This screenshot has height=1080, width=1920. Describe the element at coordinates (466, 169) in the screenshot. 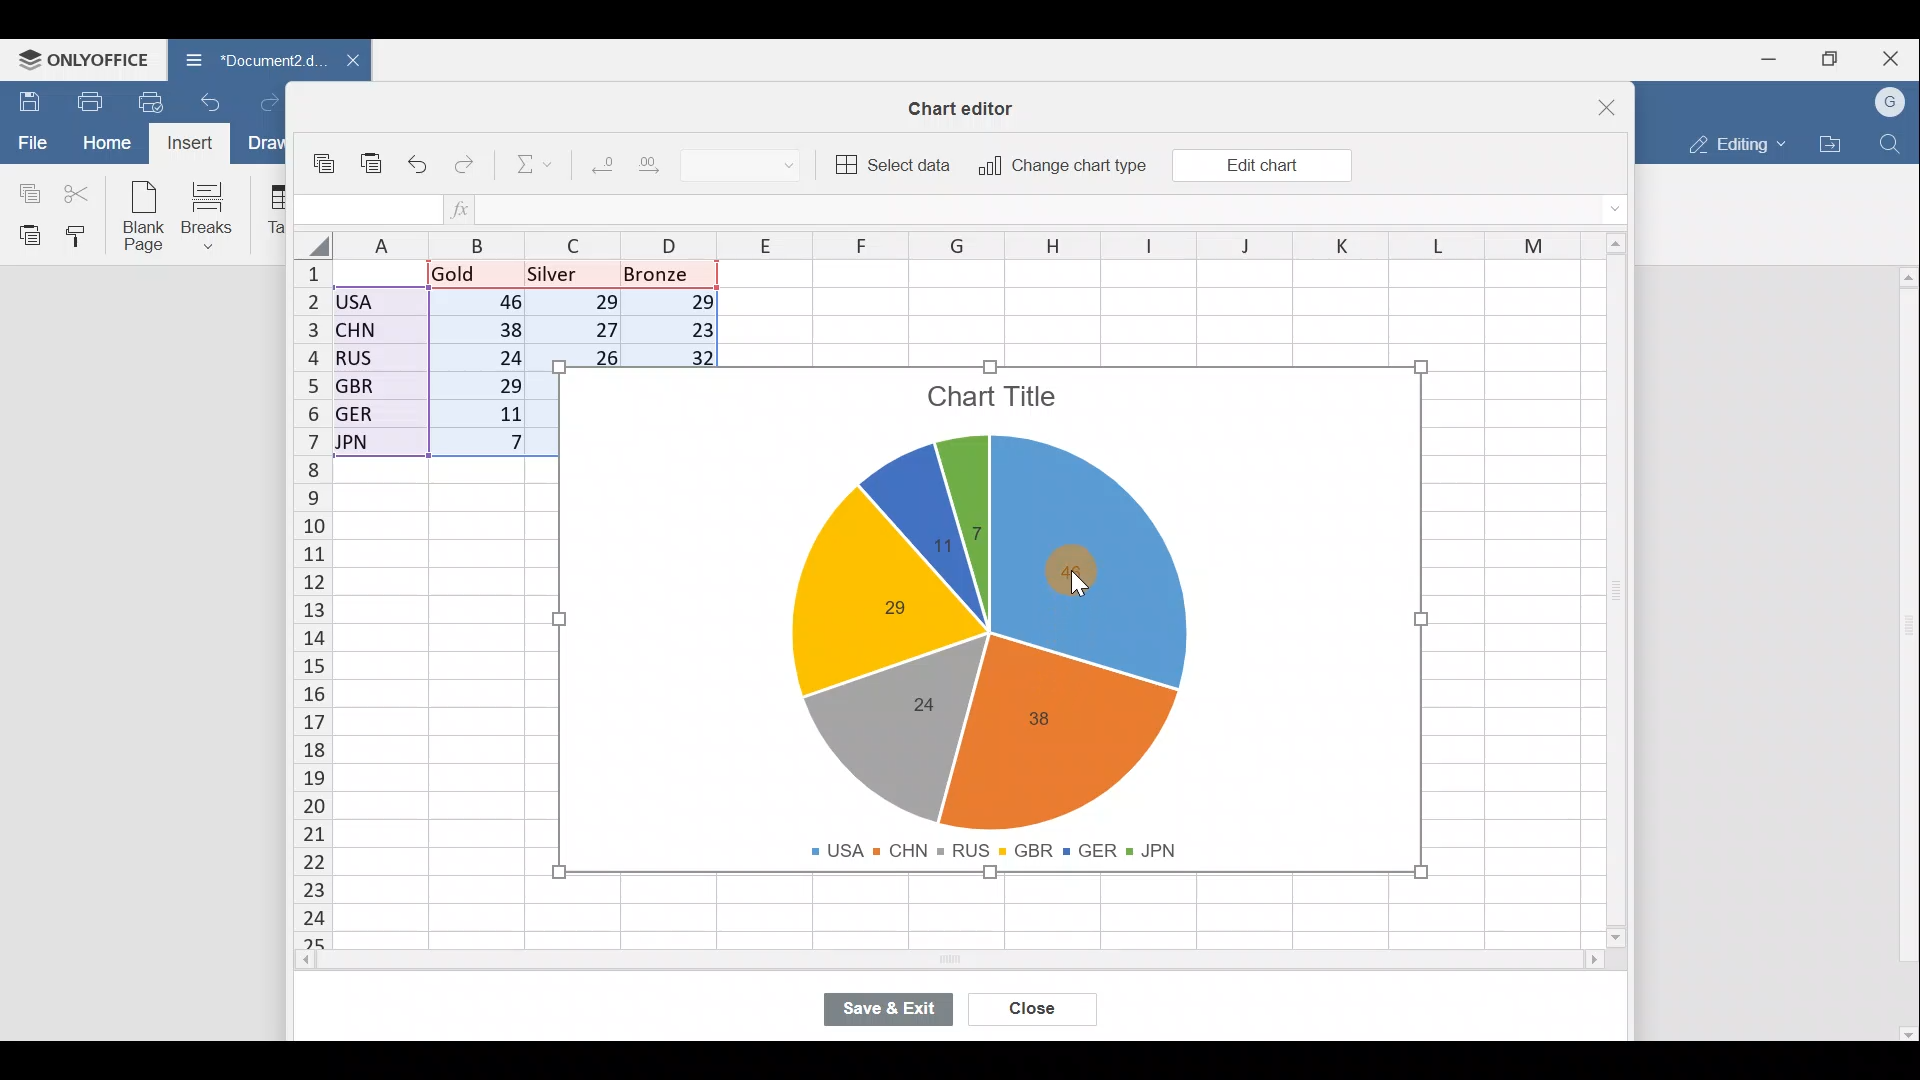

I see `Redo` at that location.